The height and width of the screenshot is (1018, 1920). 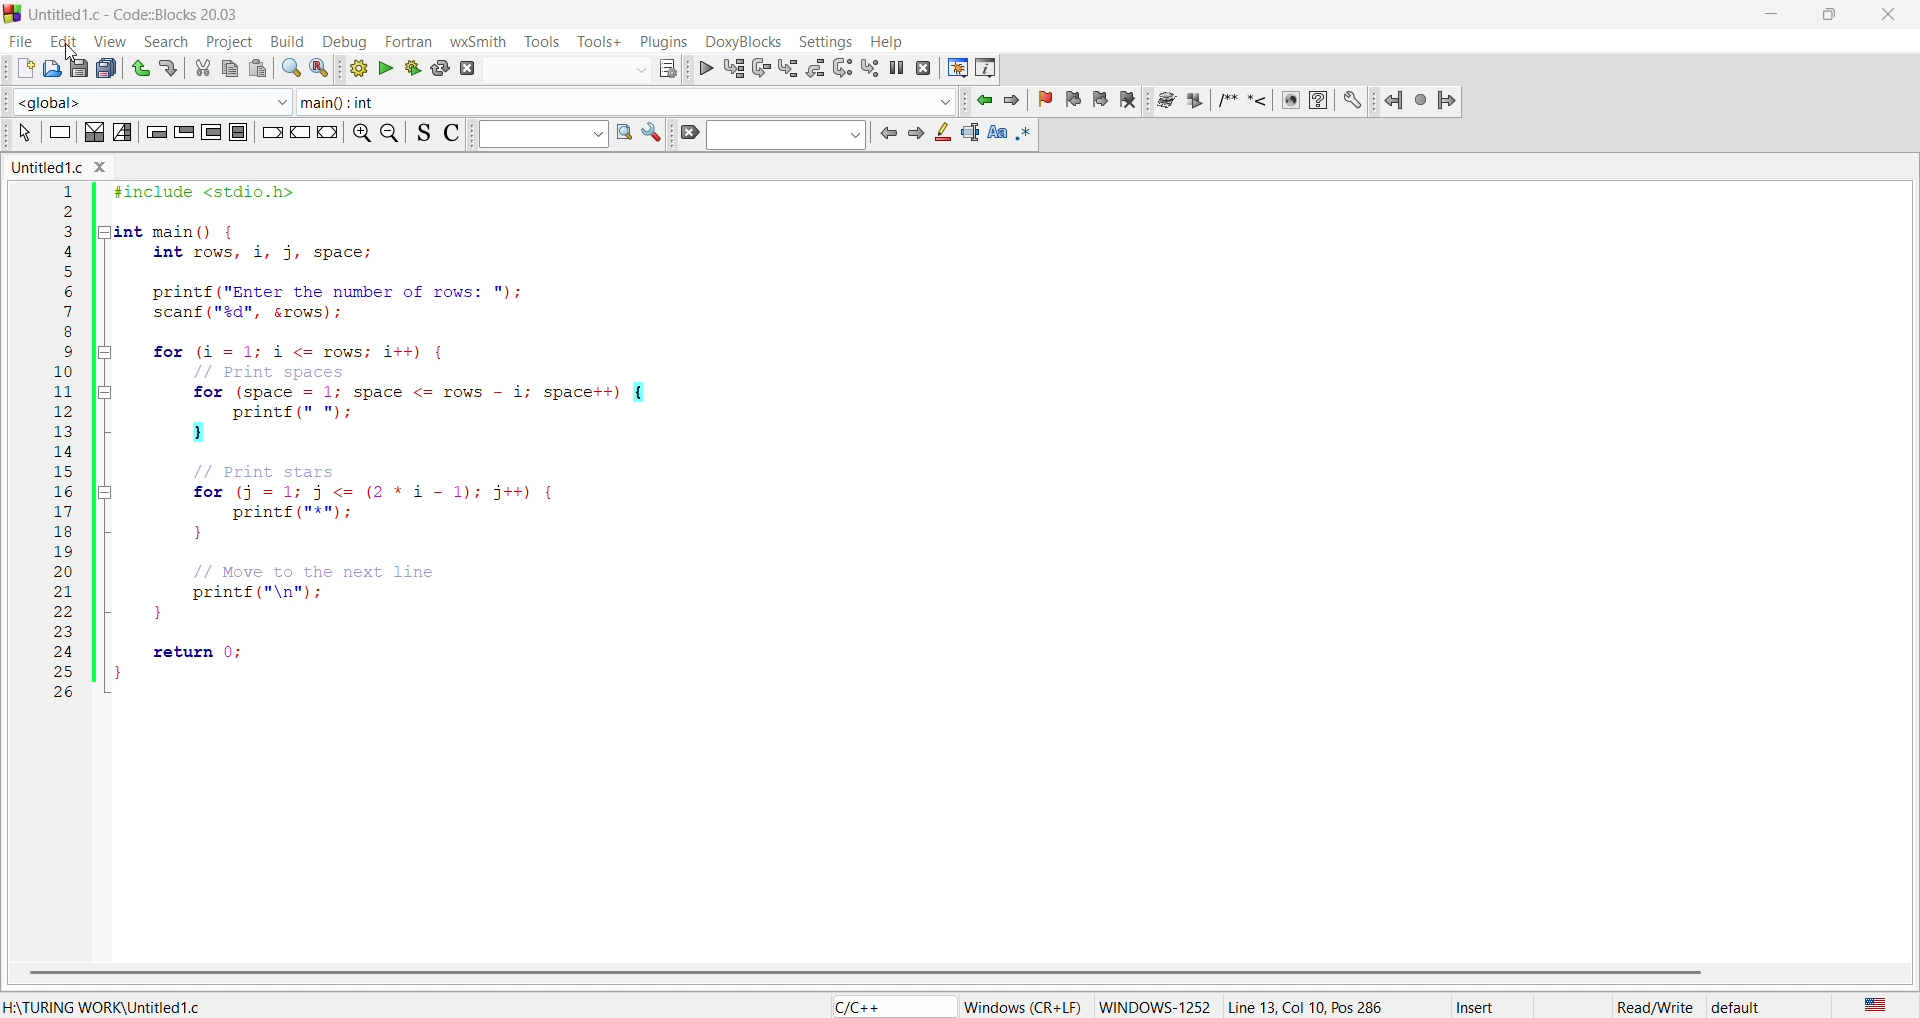 I want to click on build and run, so click(x=414, y=69).